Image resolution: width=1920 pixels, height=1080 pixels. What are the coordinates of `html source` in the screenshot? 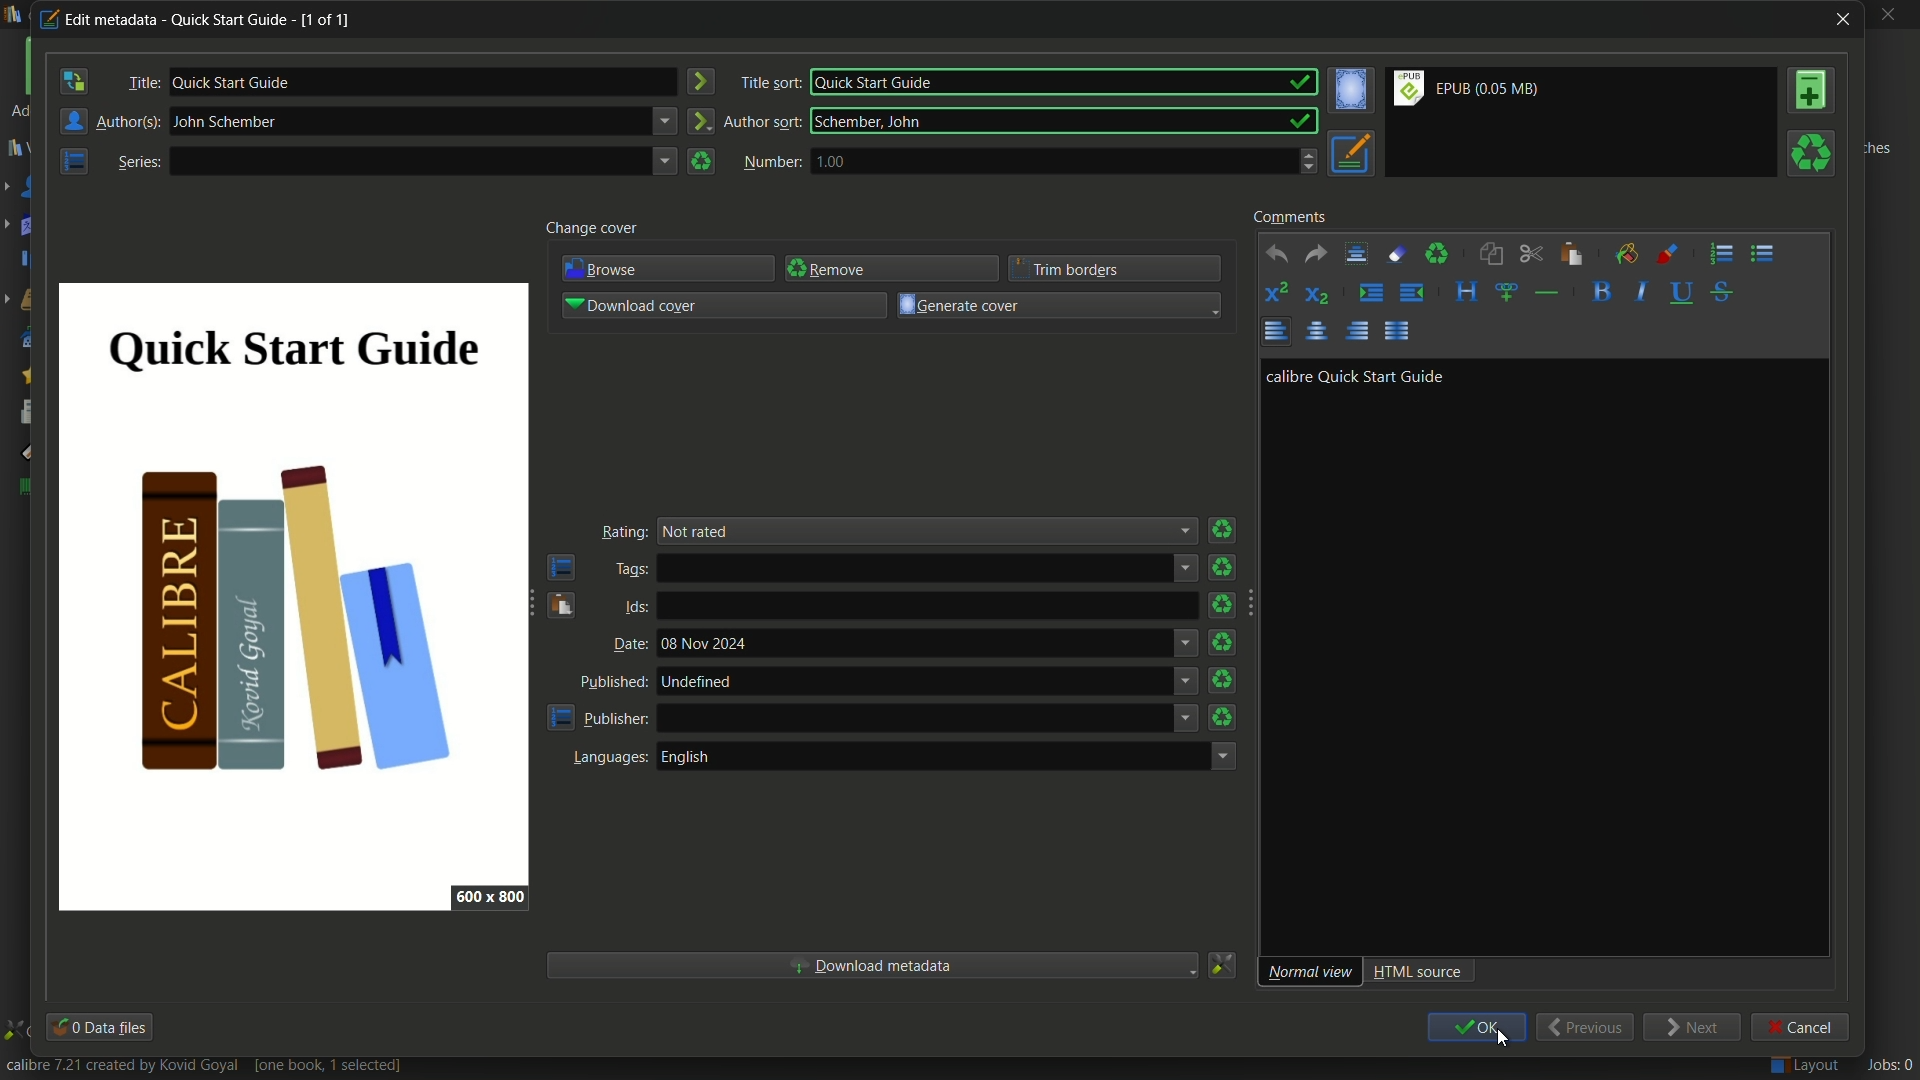 It's located at (1426, 973).